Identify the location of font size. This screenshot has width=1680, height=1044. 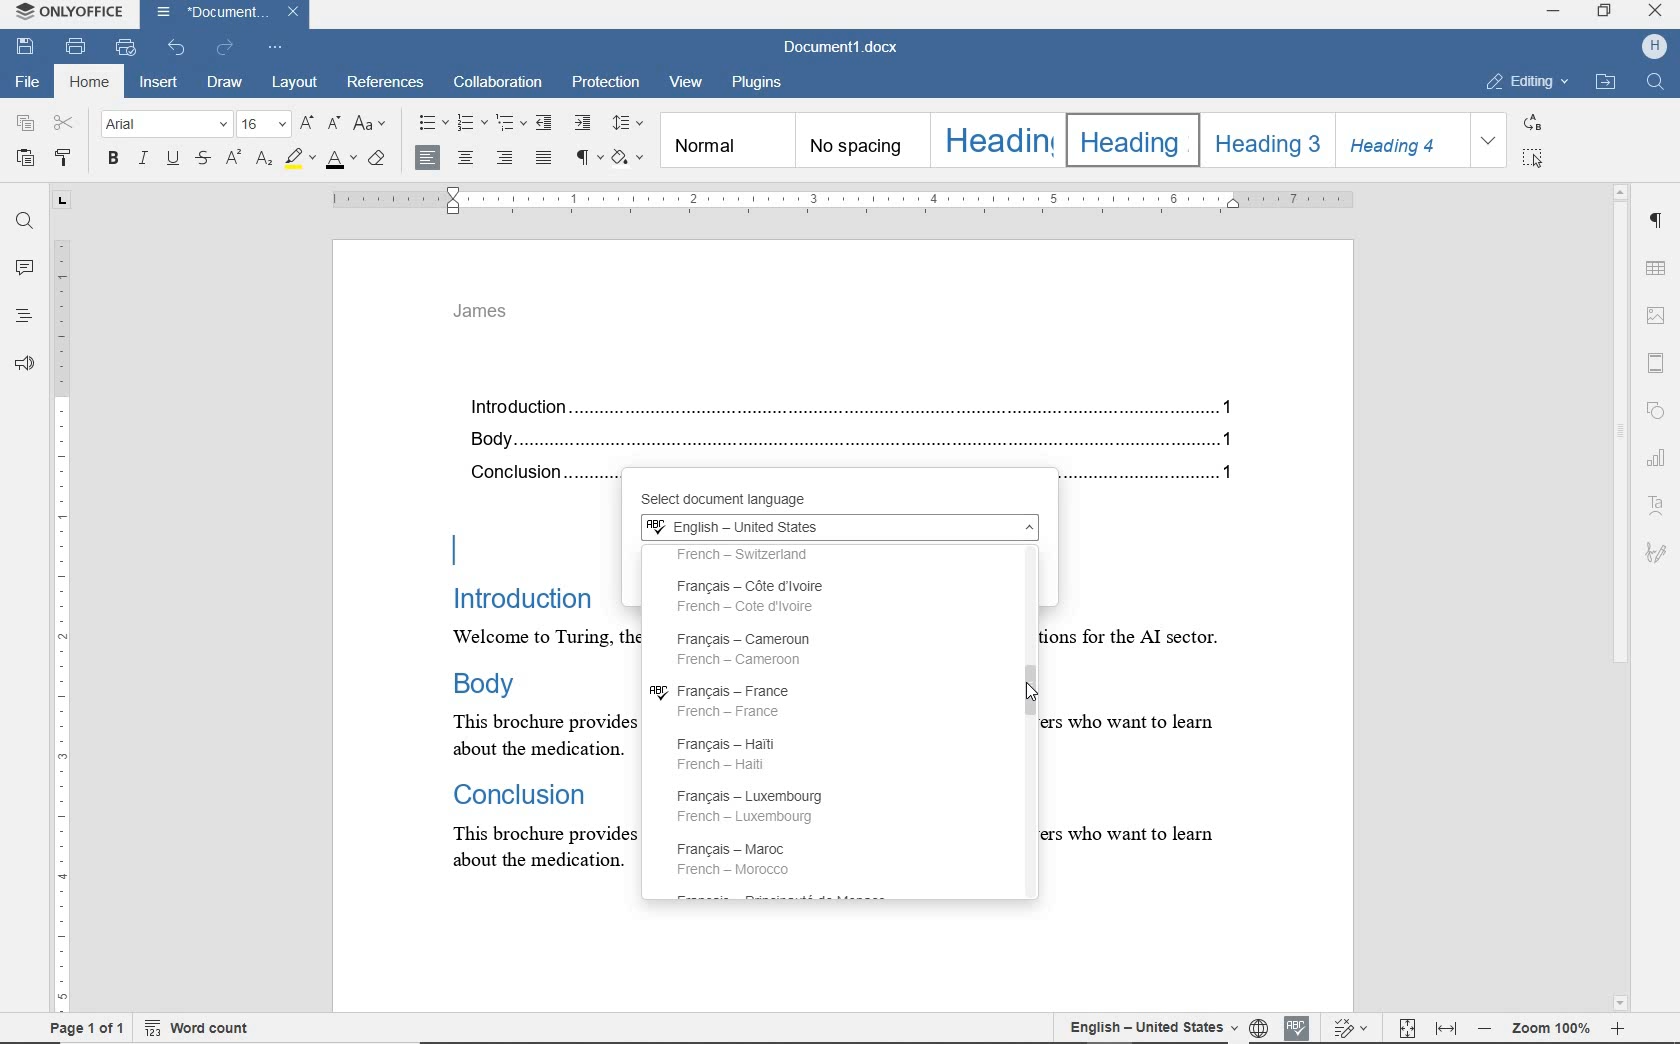
(263, 125).